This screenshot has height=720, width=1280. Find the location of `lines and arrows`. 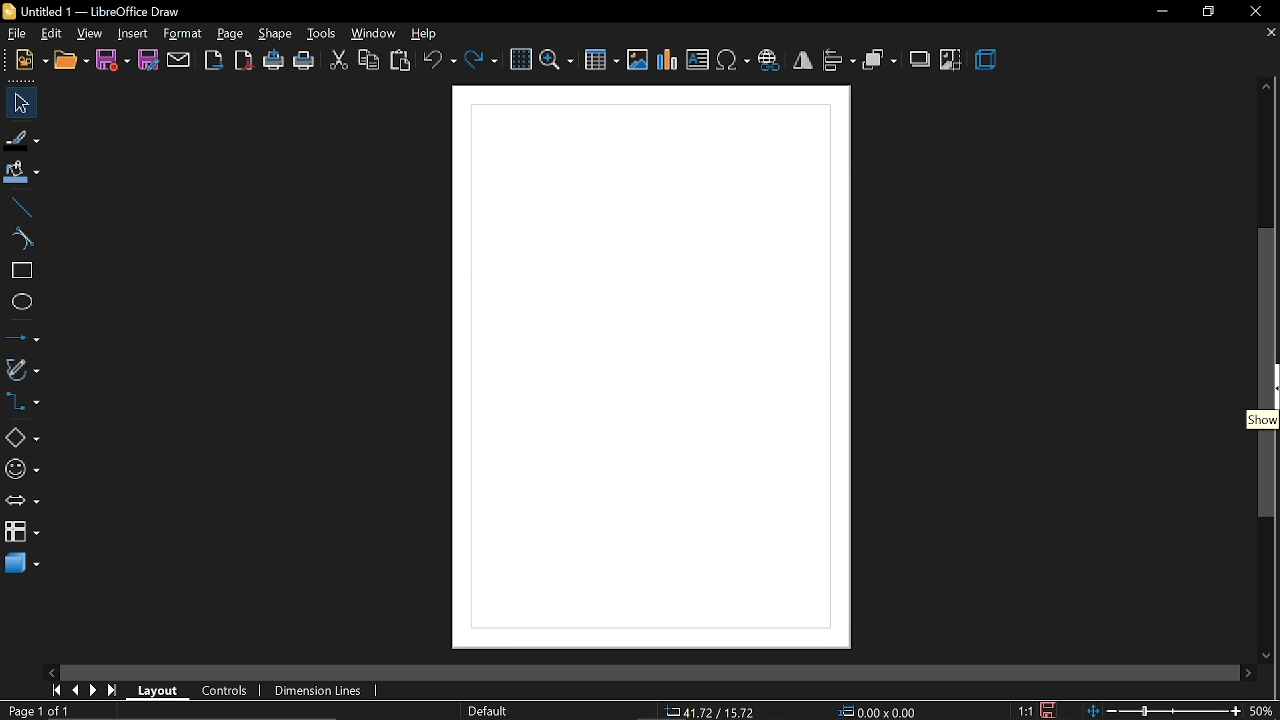

lines and arrows is located at coordinates (22, 340).